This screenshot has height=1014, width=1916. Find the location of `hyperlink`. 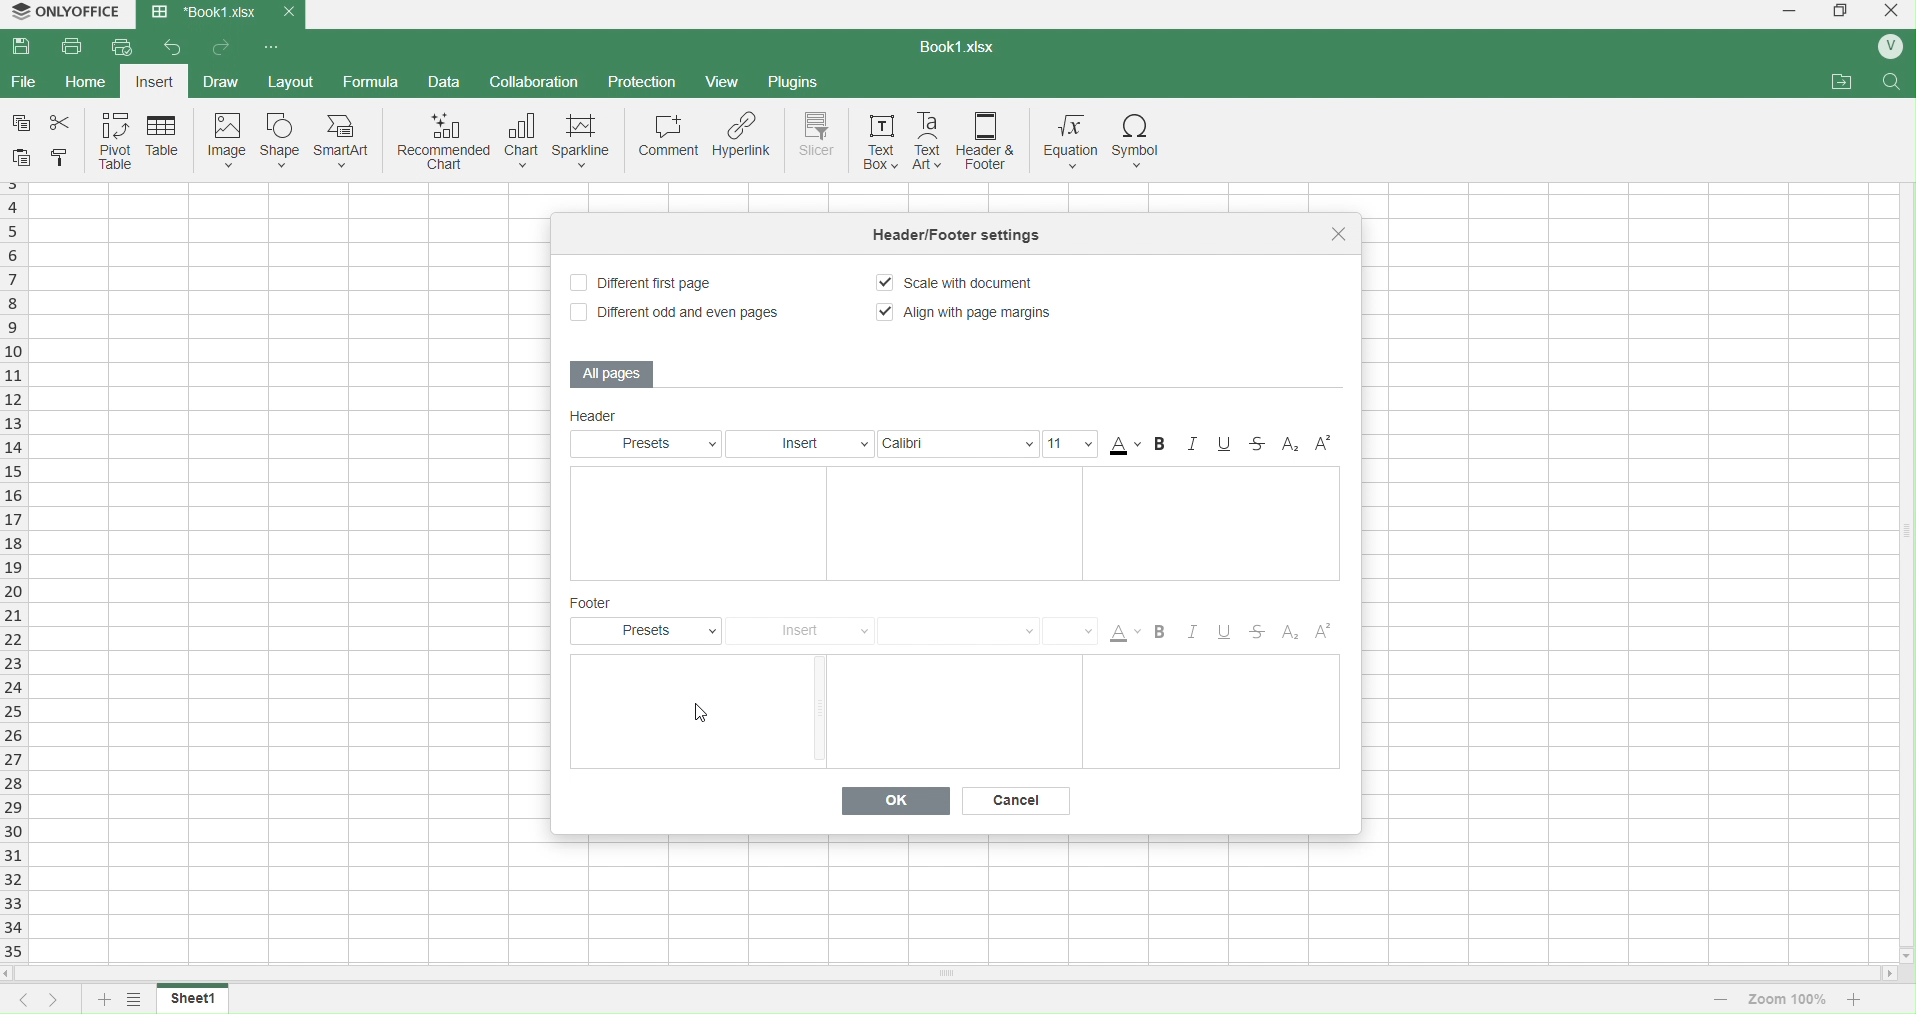

hyperlink is located at coordinates (741, 142).